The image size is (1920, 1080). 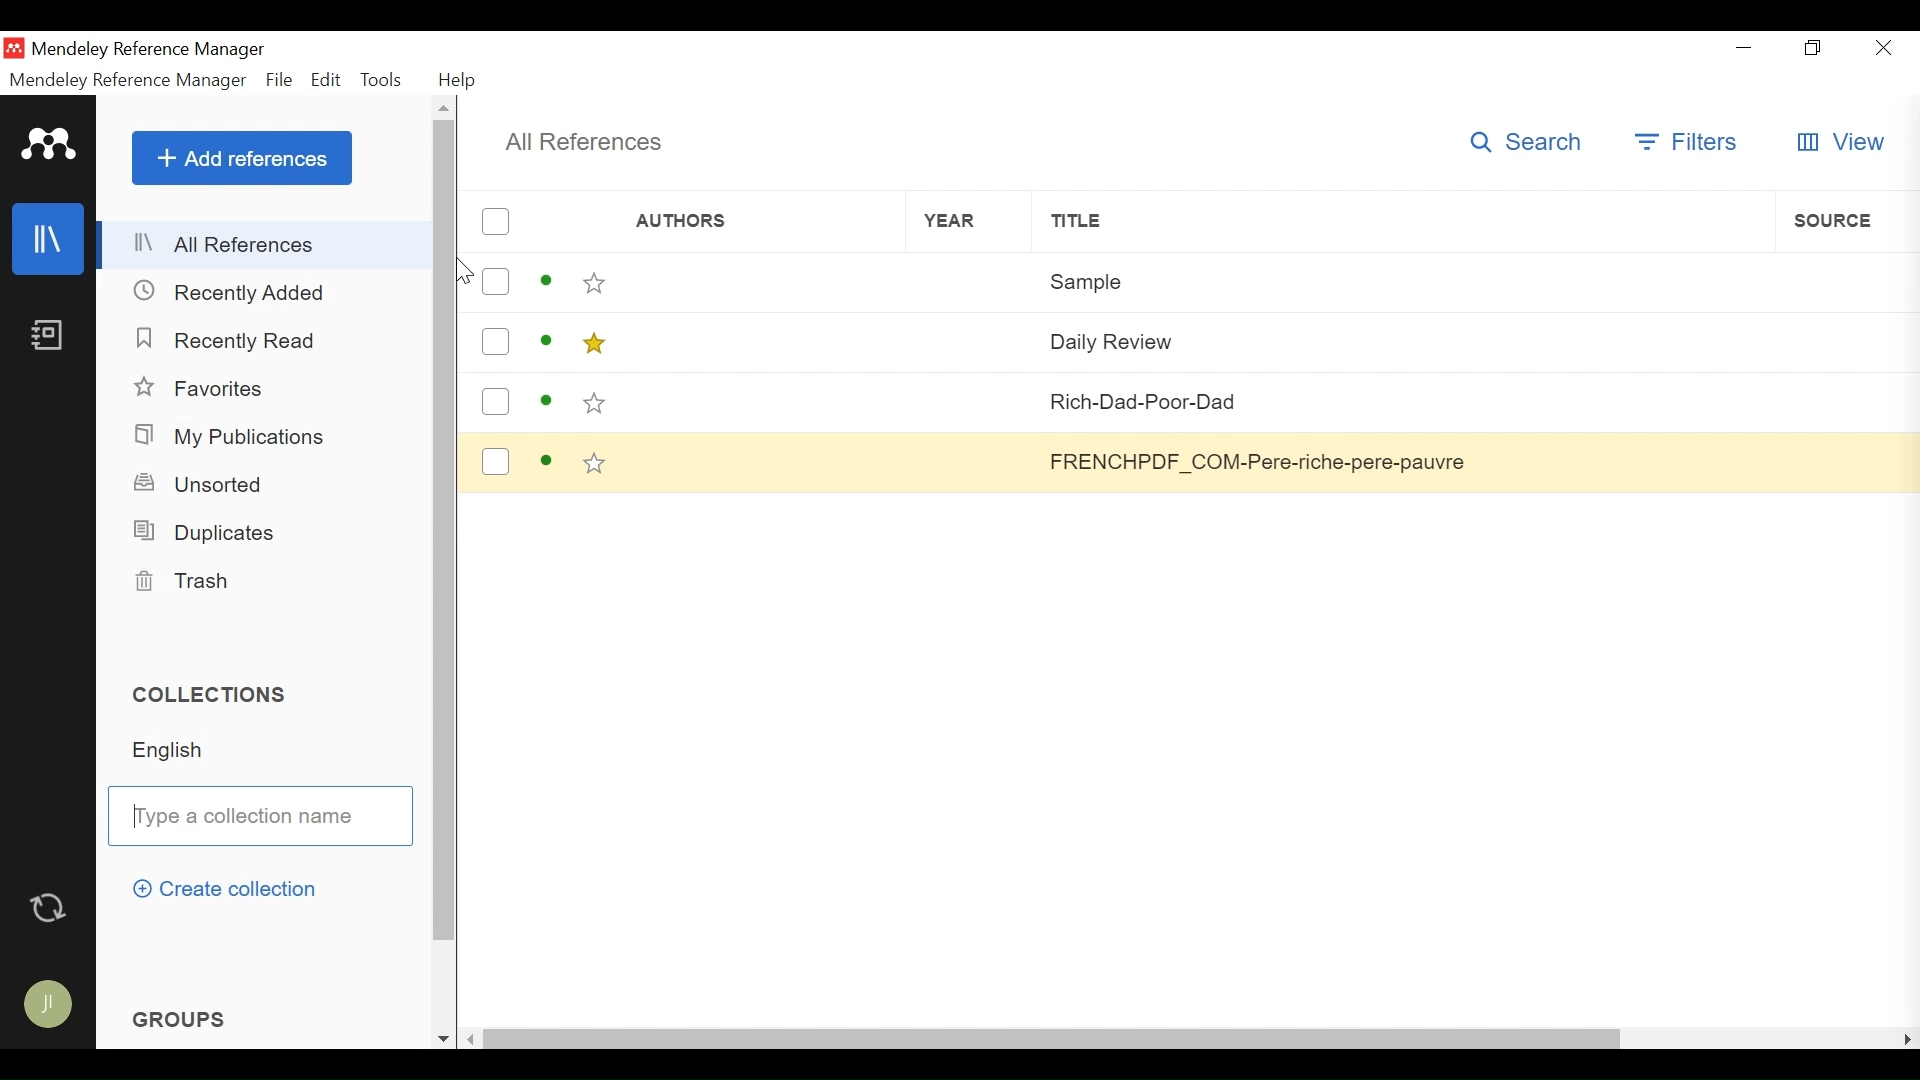 I want to click on Unsorted, so click(x=203, y=482).